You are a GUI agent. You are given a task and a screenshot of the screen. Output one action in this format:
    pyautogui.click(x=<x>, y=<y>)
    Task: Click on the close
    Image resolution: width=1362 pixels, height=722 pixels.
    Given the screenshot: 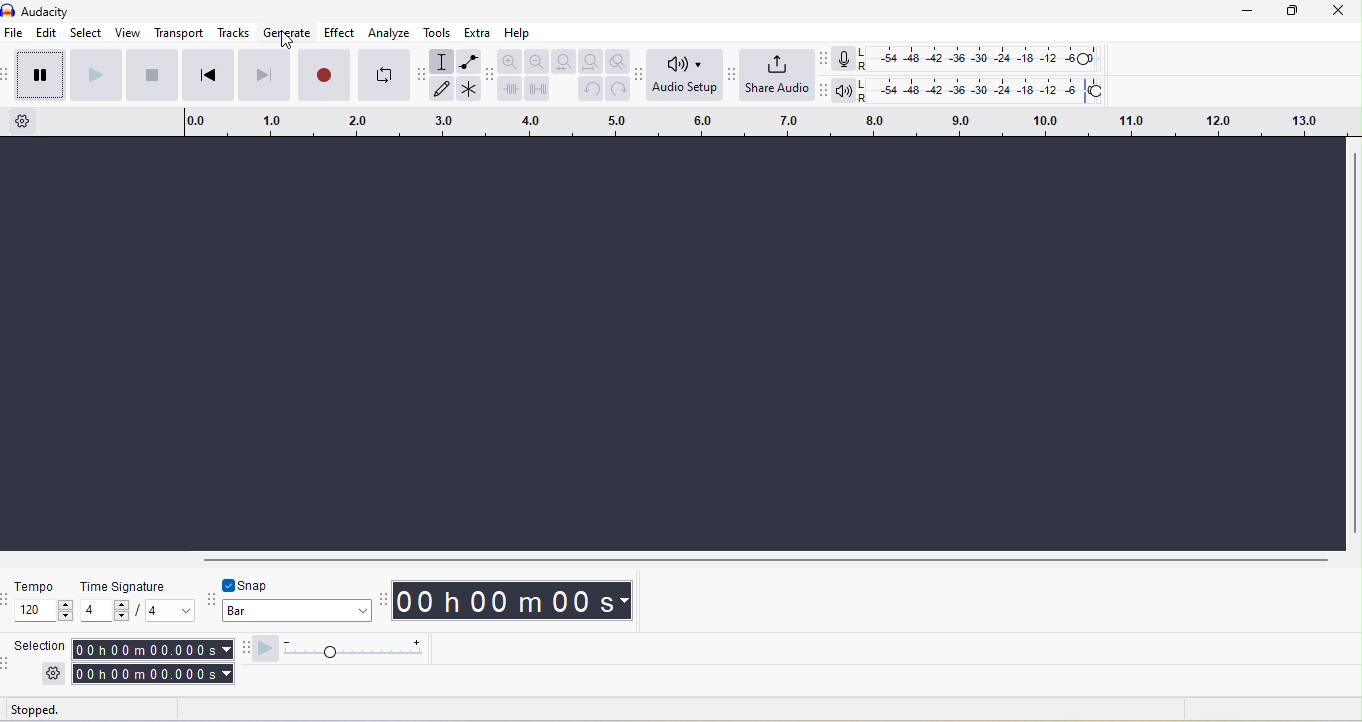 What is the action you would take?
    pyautogui.click(x=1340, y=12)
    